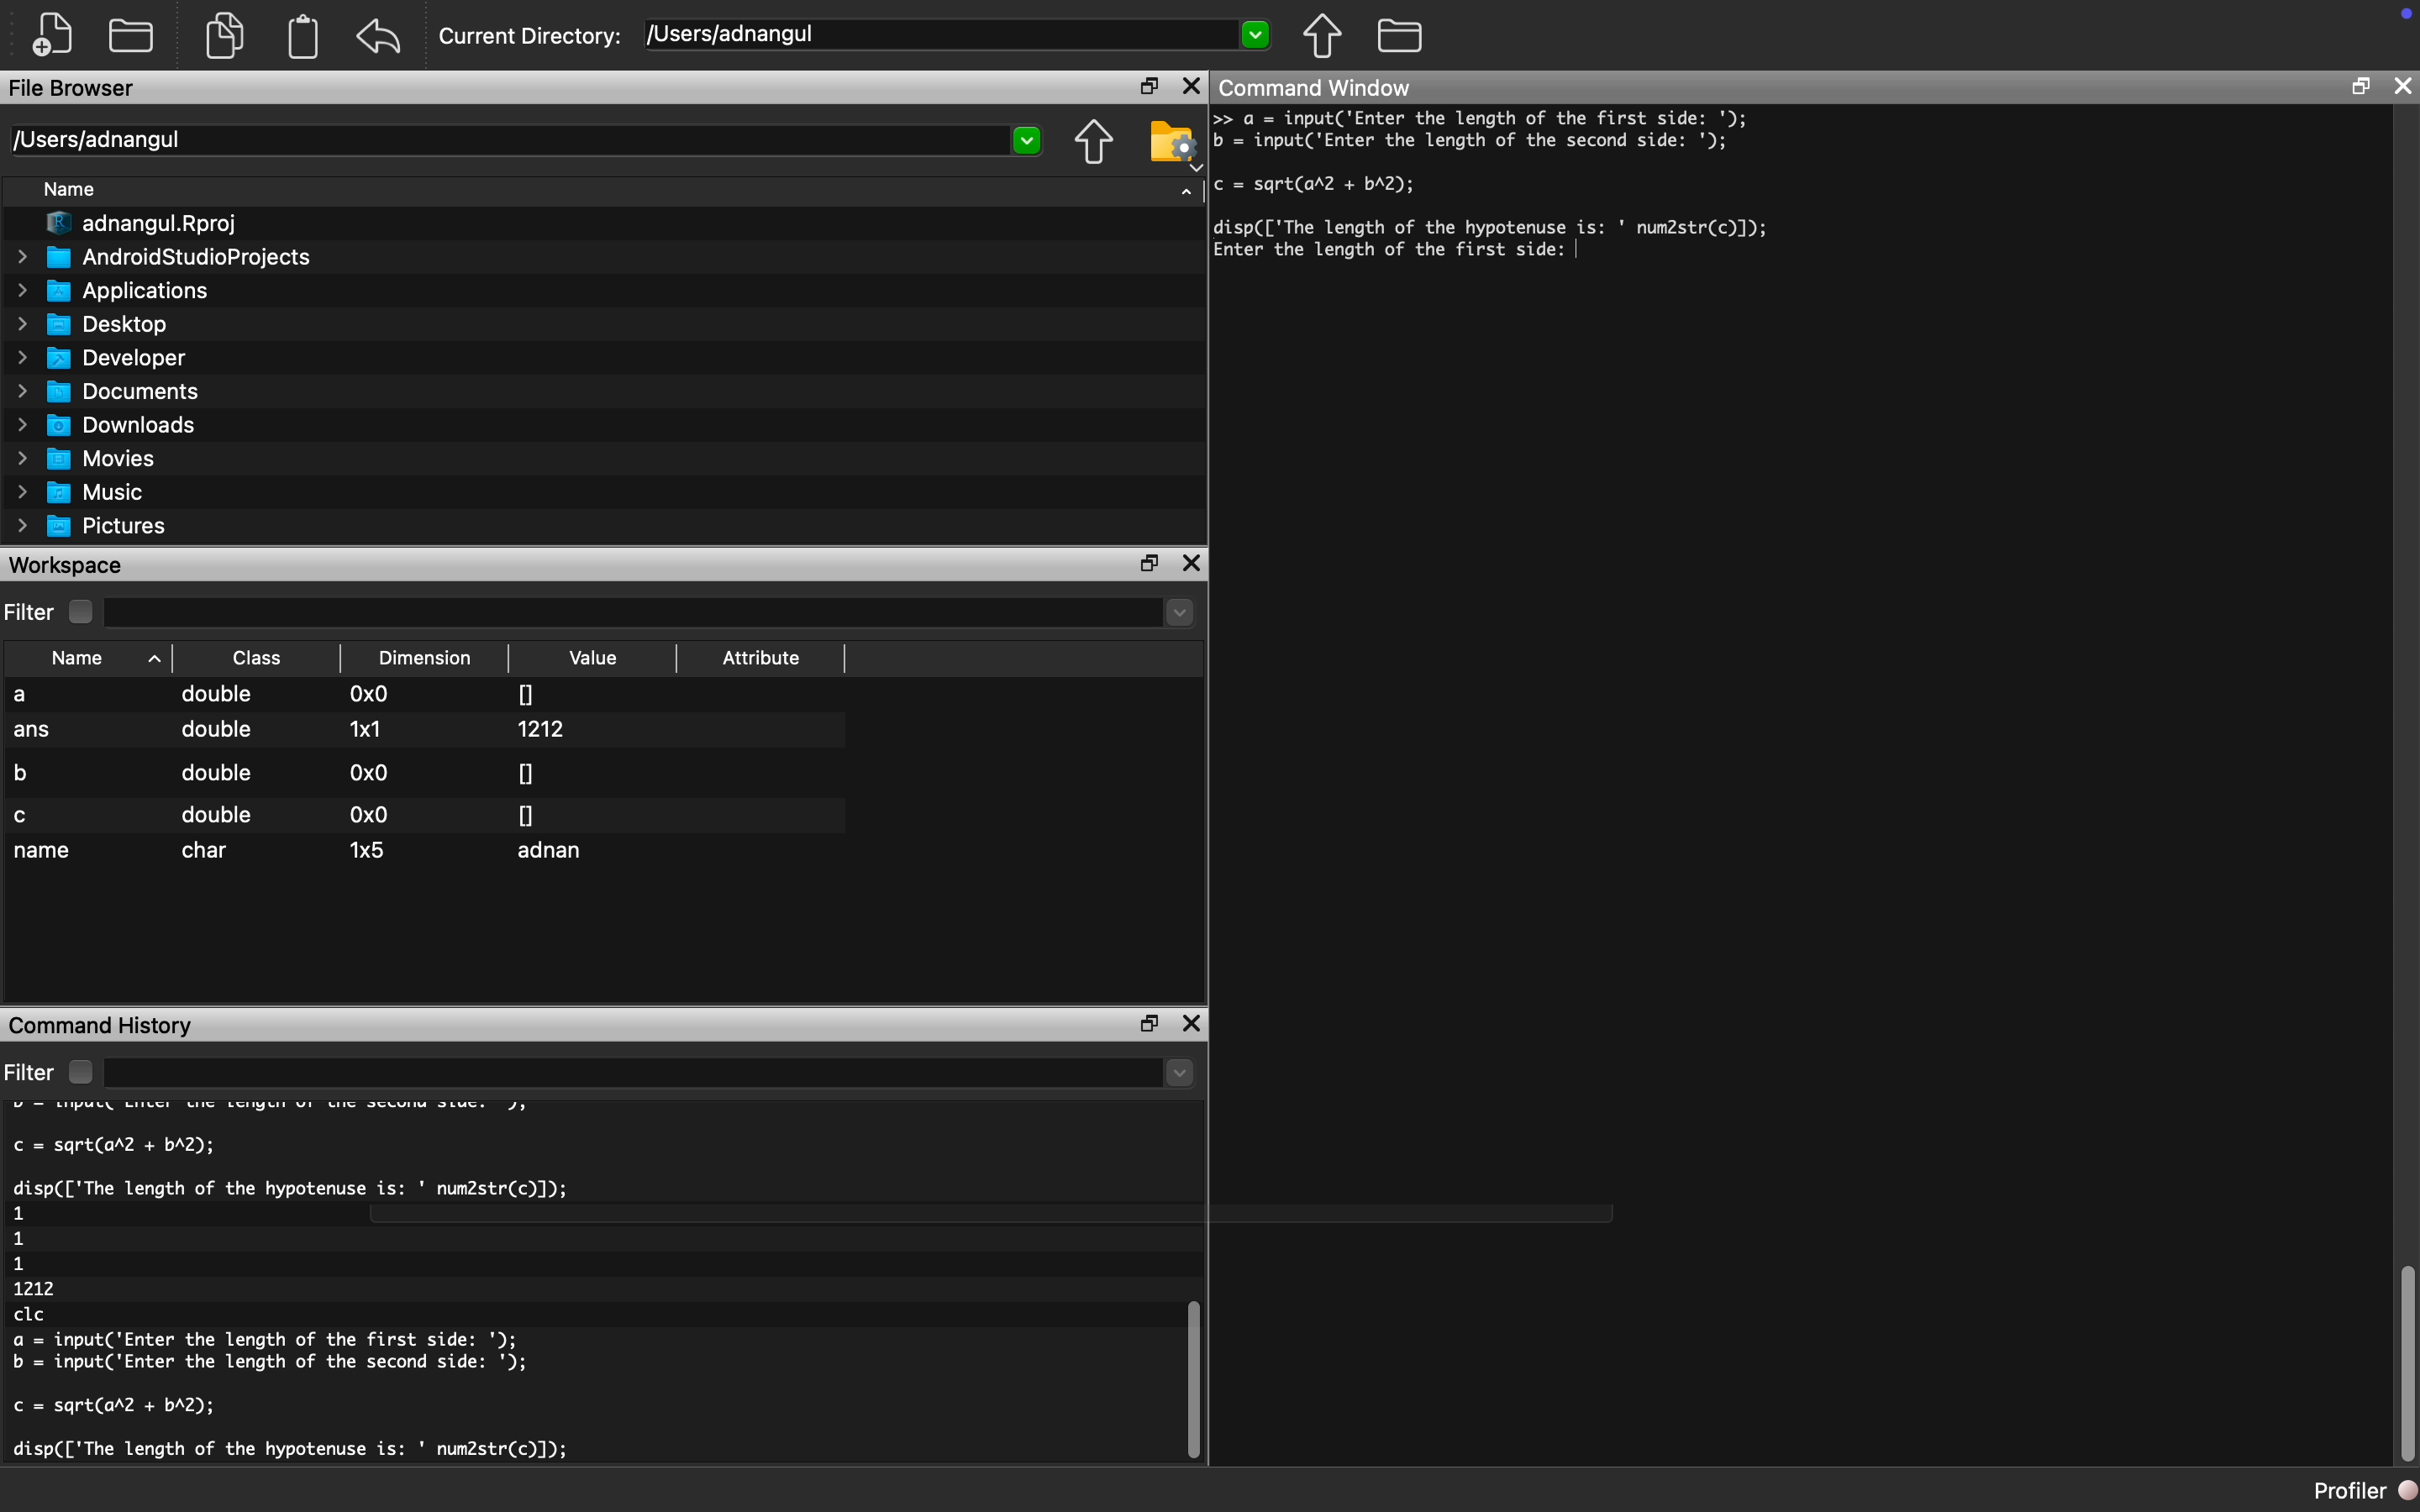 This screenshot has width=2420, height=1512. What do you see at coordinates (155, 225) in the screenshot?
I see `I" adnangul.Rproj` at bounding box center [155, 225].